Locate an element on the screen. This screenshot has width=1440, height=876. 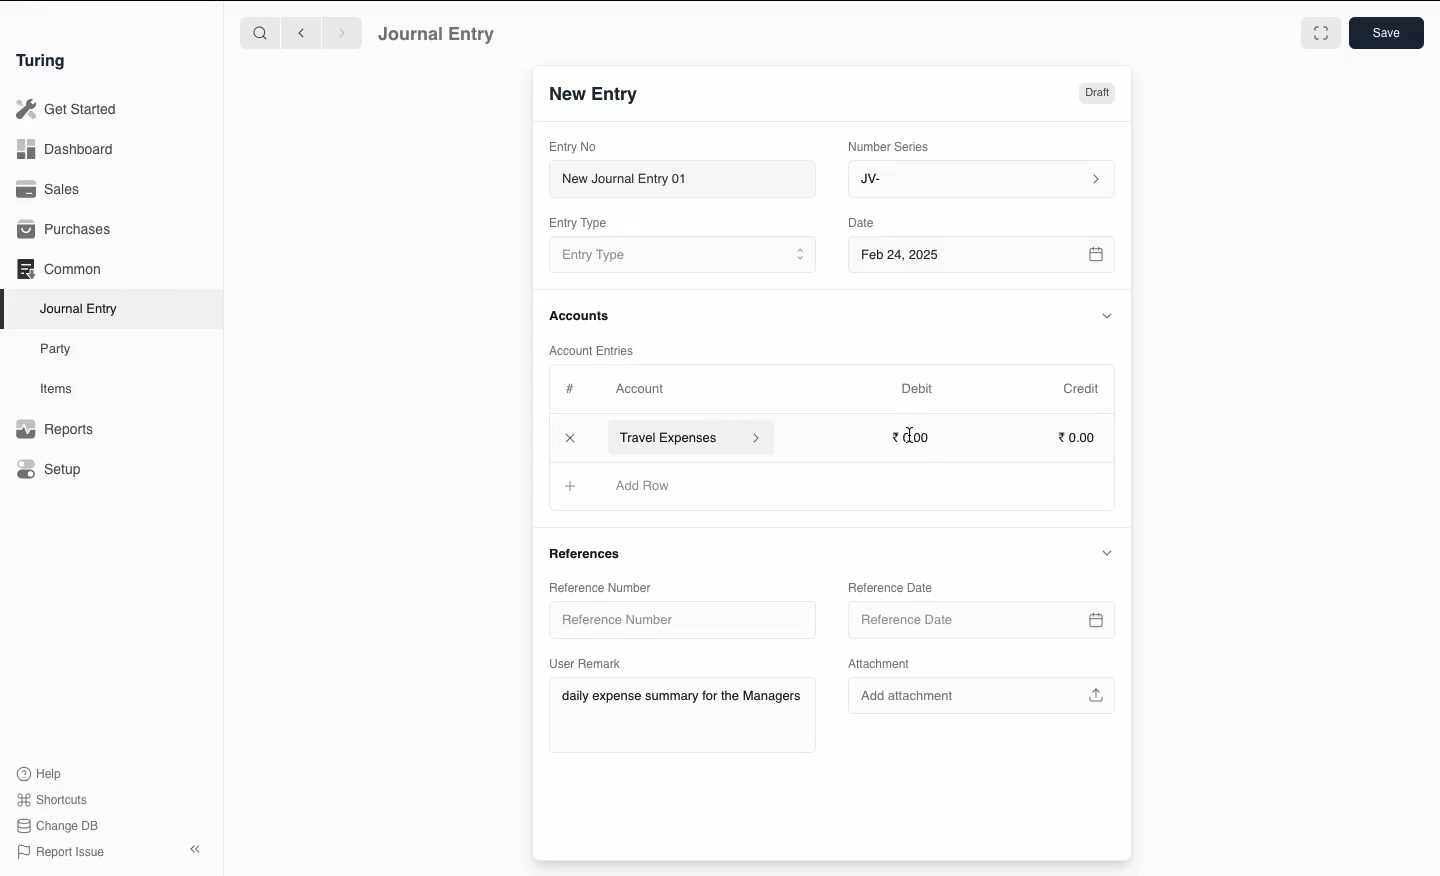
Reports is located at coordinates (55, 429).